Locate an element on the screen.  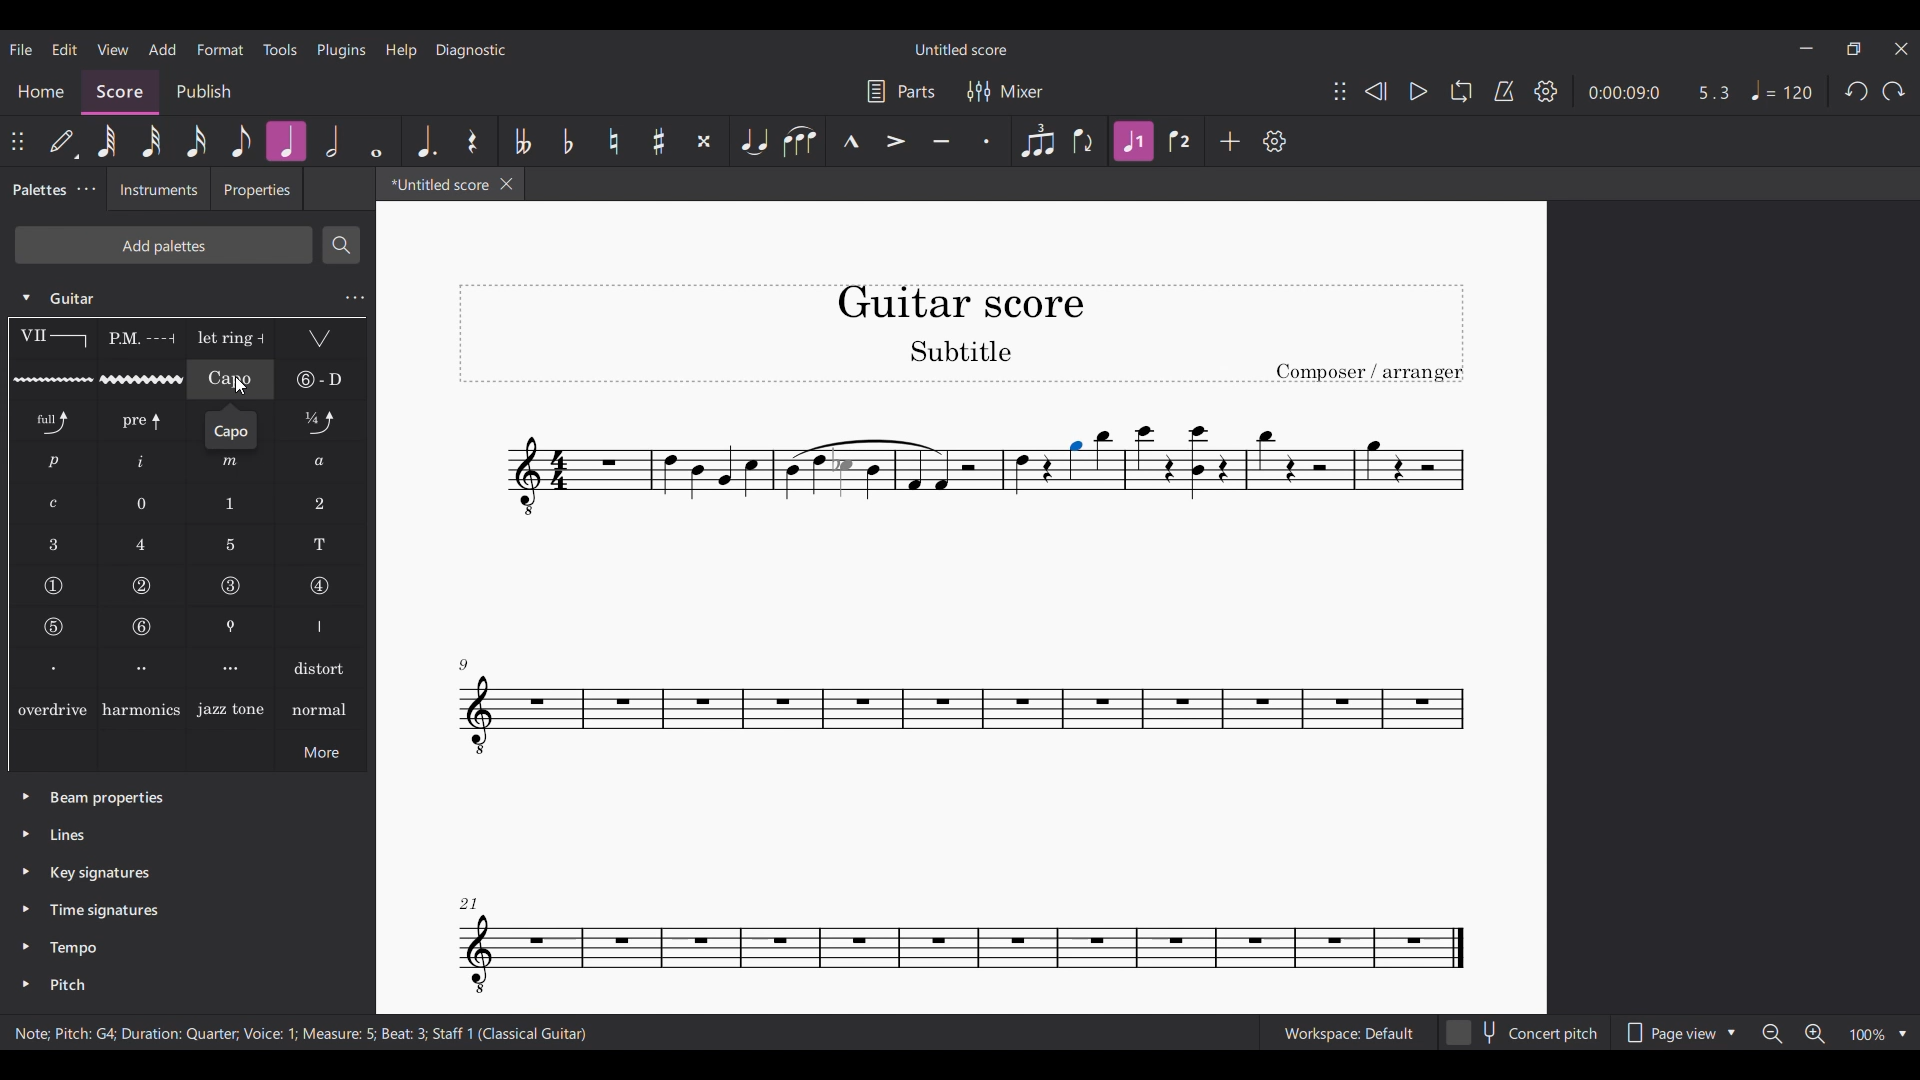
Rest is located at coordinates (473, 141).